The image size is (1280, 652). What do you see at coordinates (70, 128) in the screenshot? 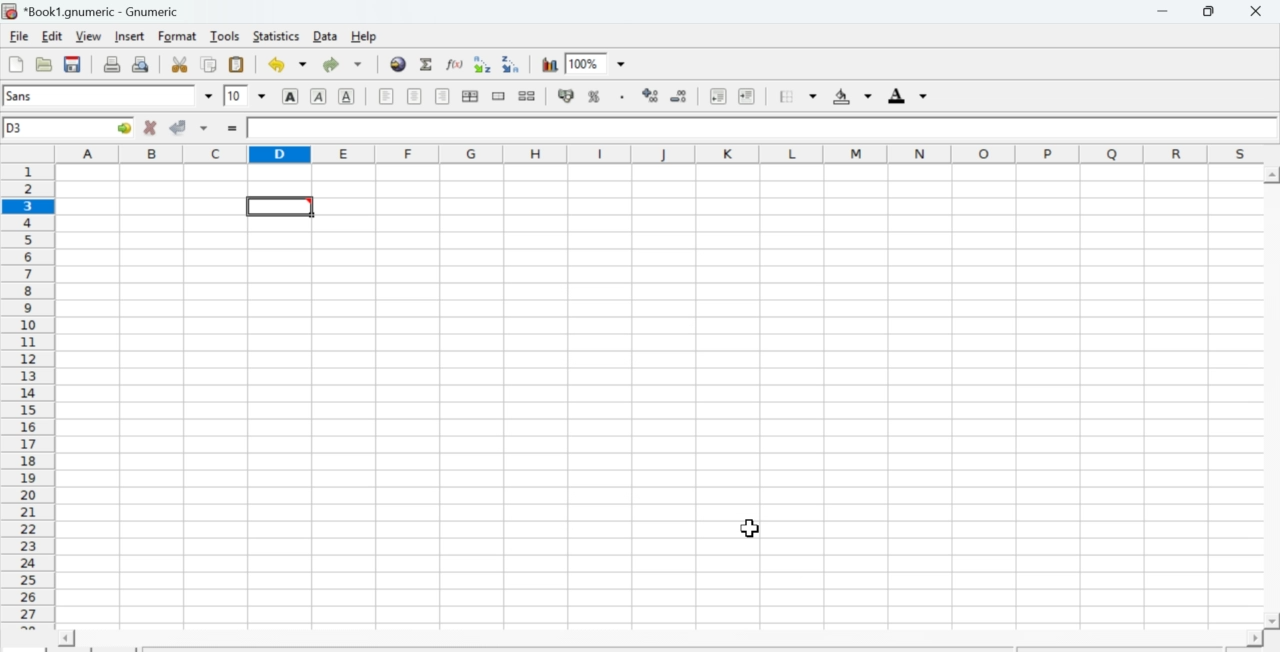
I see `Active cell` at bounding box center [70, 128].